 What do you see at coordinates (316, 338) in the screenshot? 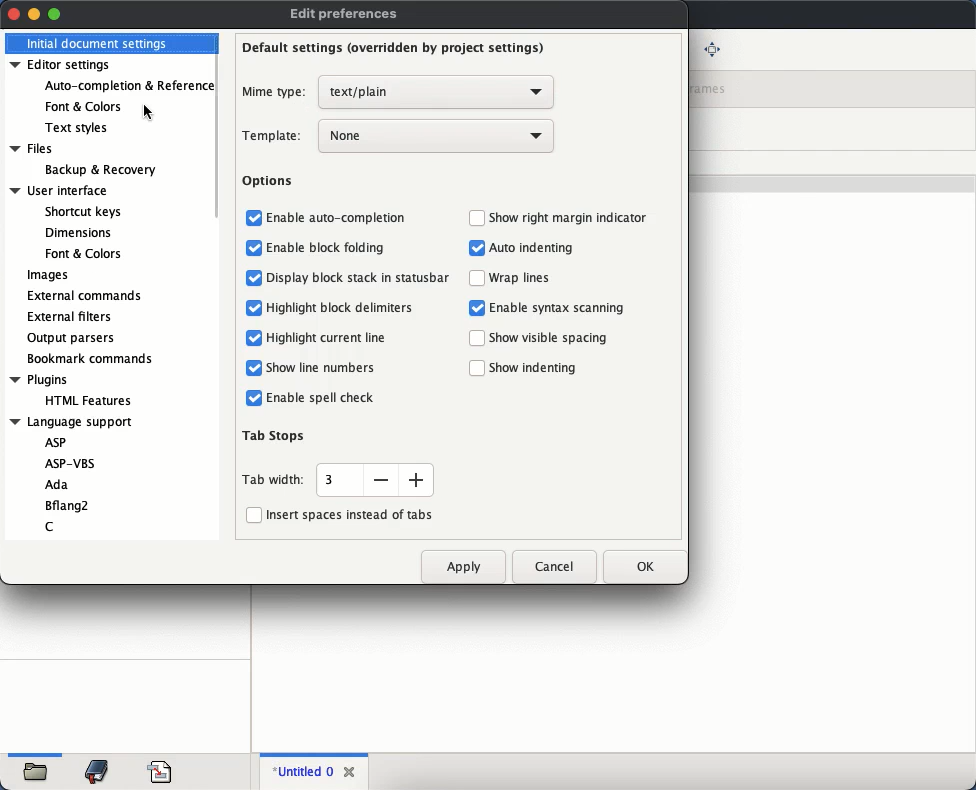
I see `highlight current line` at bounding box center [316, 338].